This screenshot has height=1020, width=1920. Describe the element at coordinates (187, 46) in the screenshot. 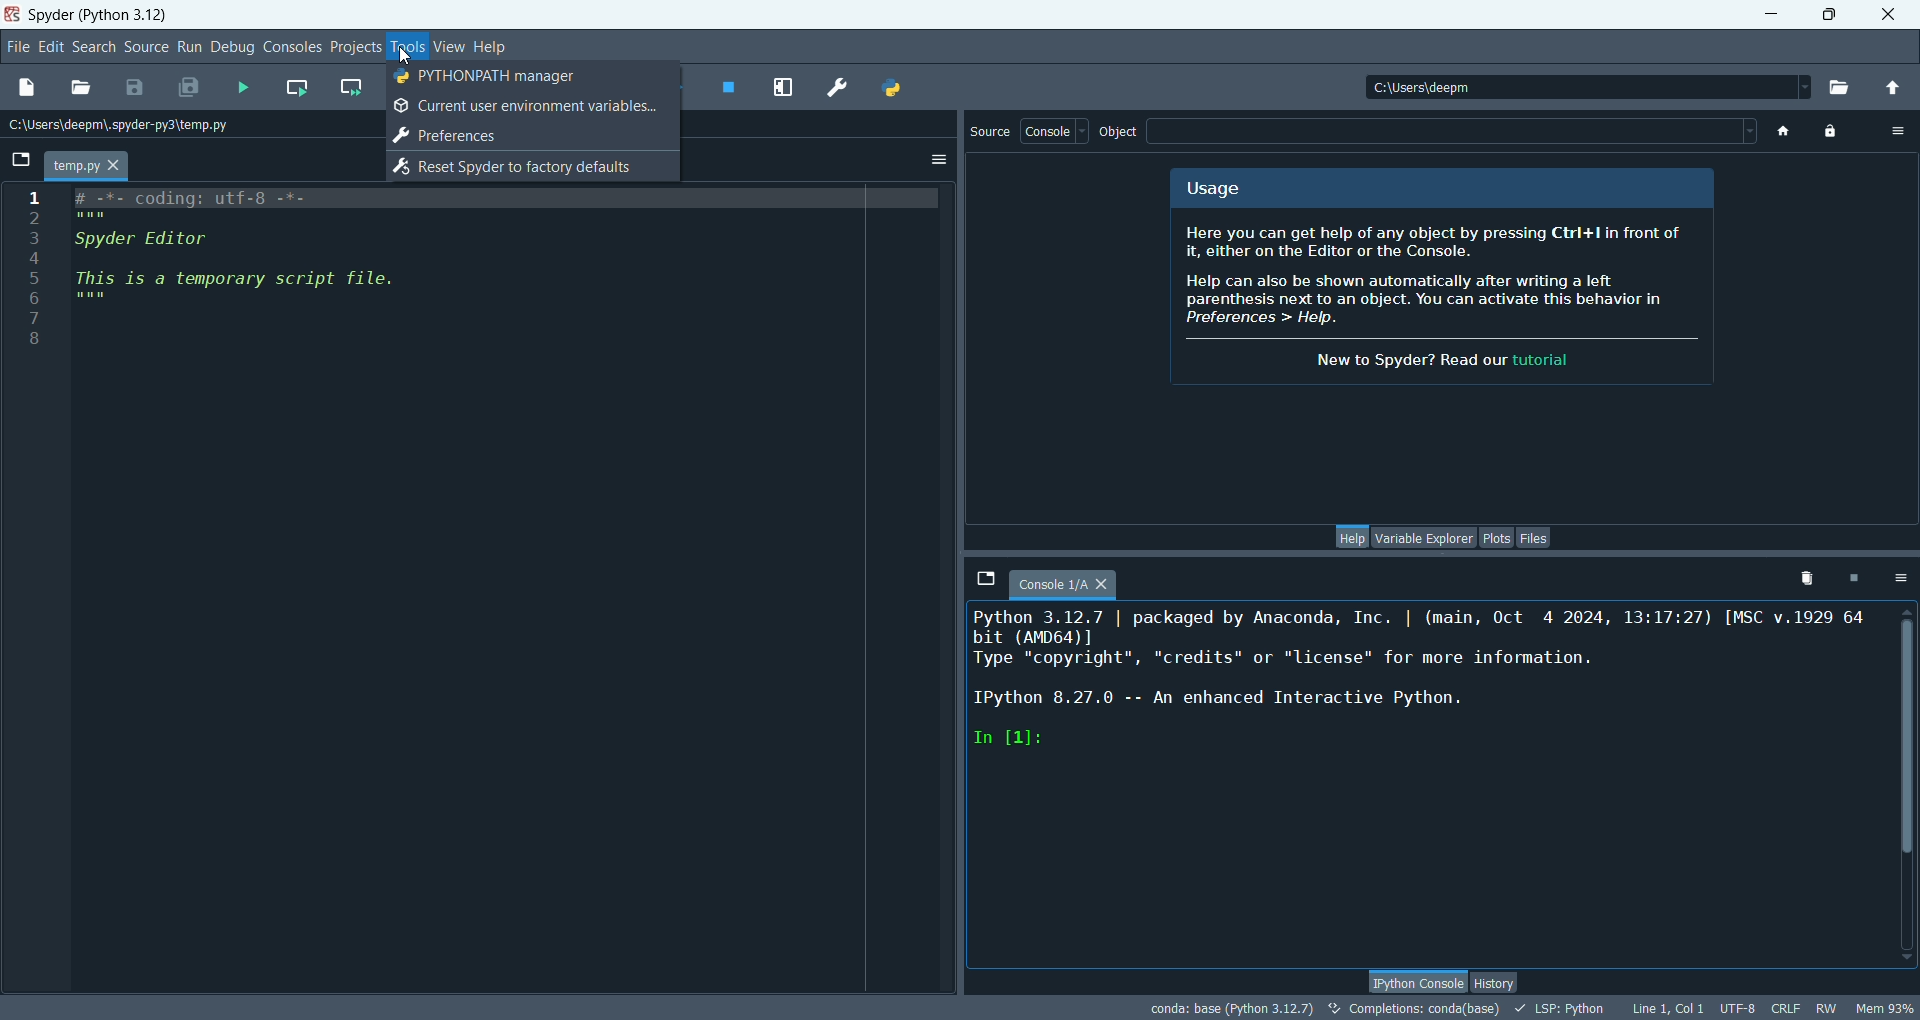

I see `run` at that location.